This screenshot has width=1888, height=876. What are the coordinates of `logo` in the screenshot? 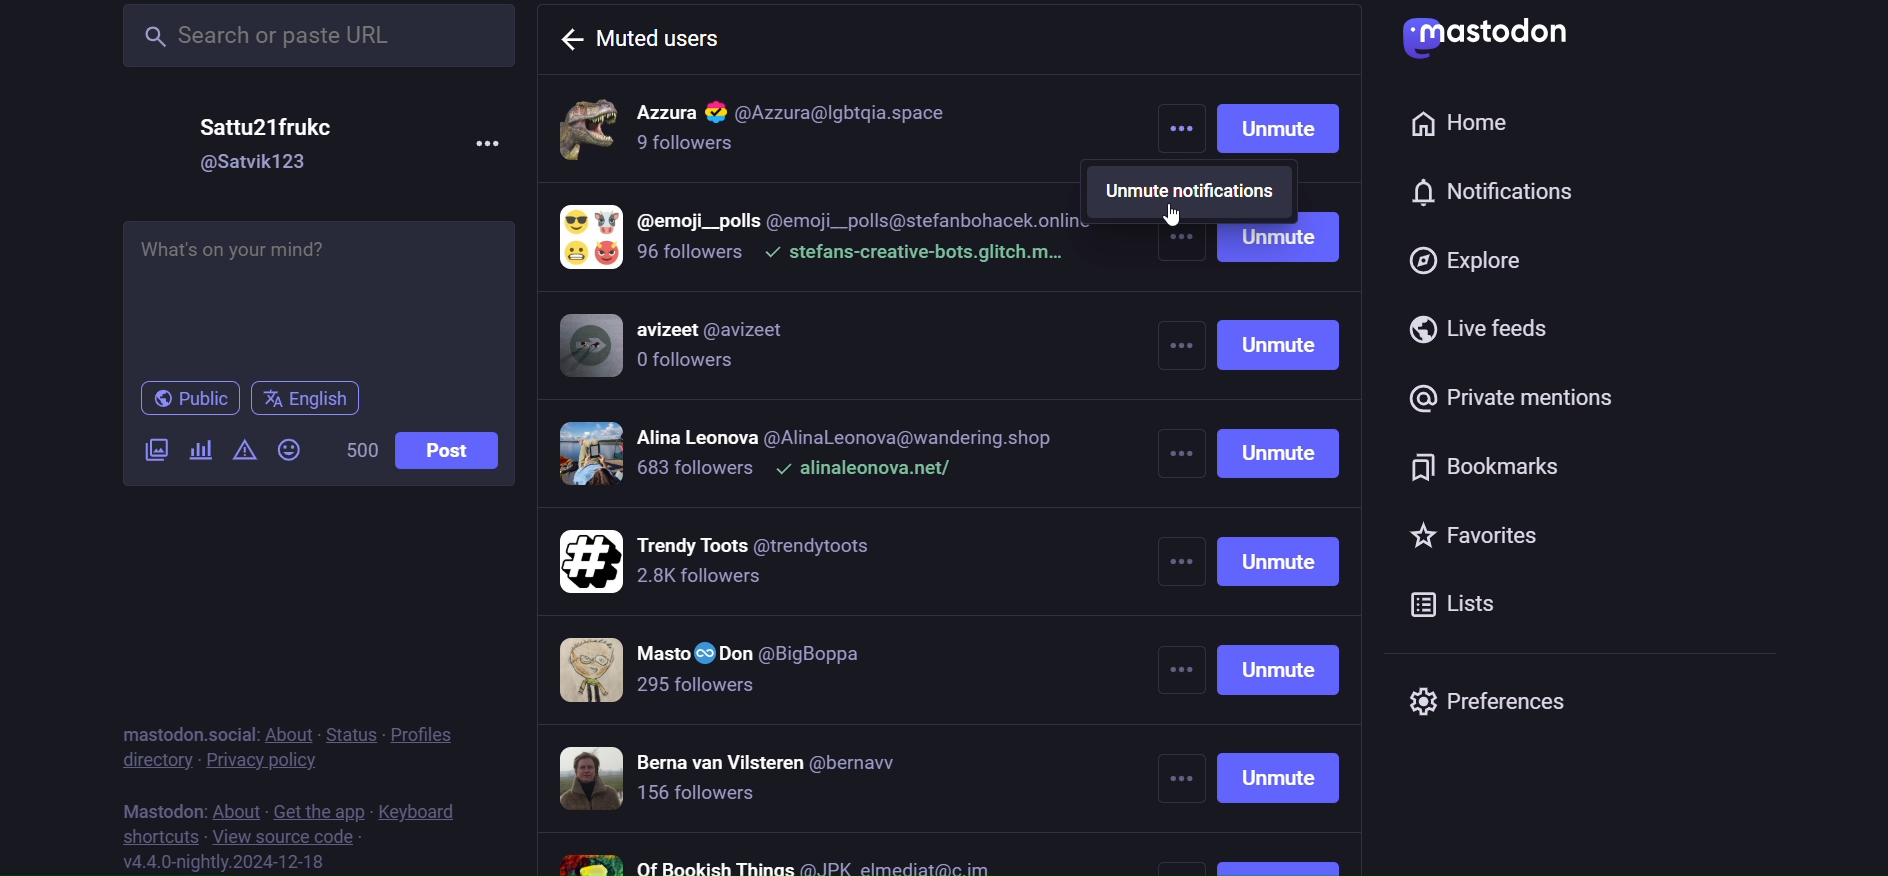 It's located at (1503, 38).